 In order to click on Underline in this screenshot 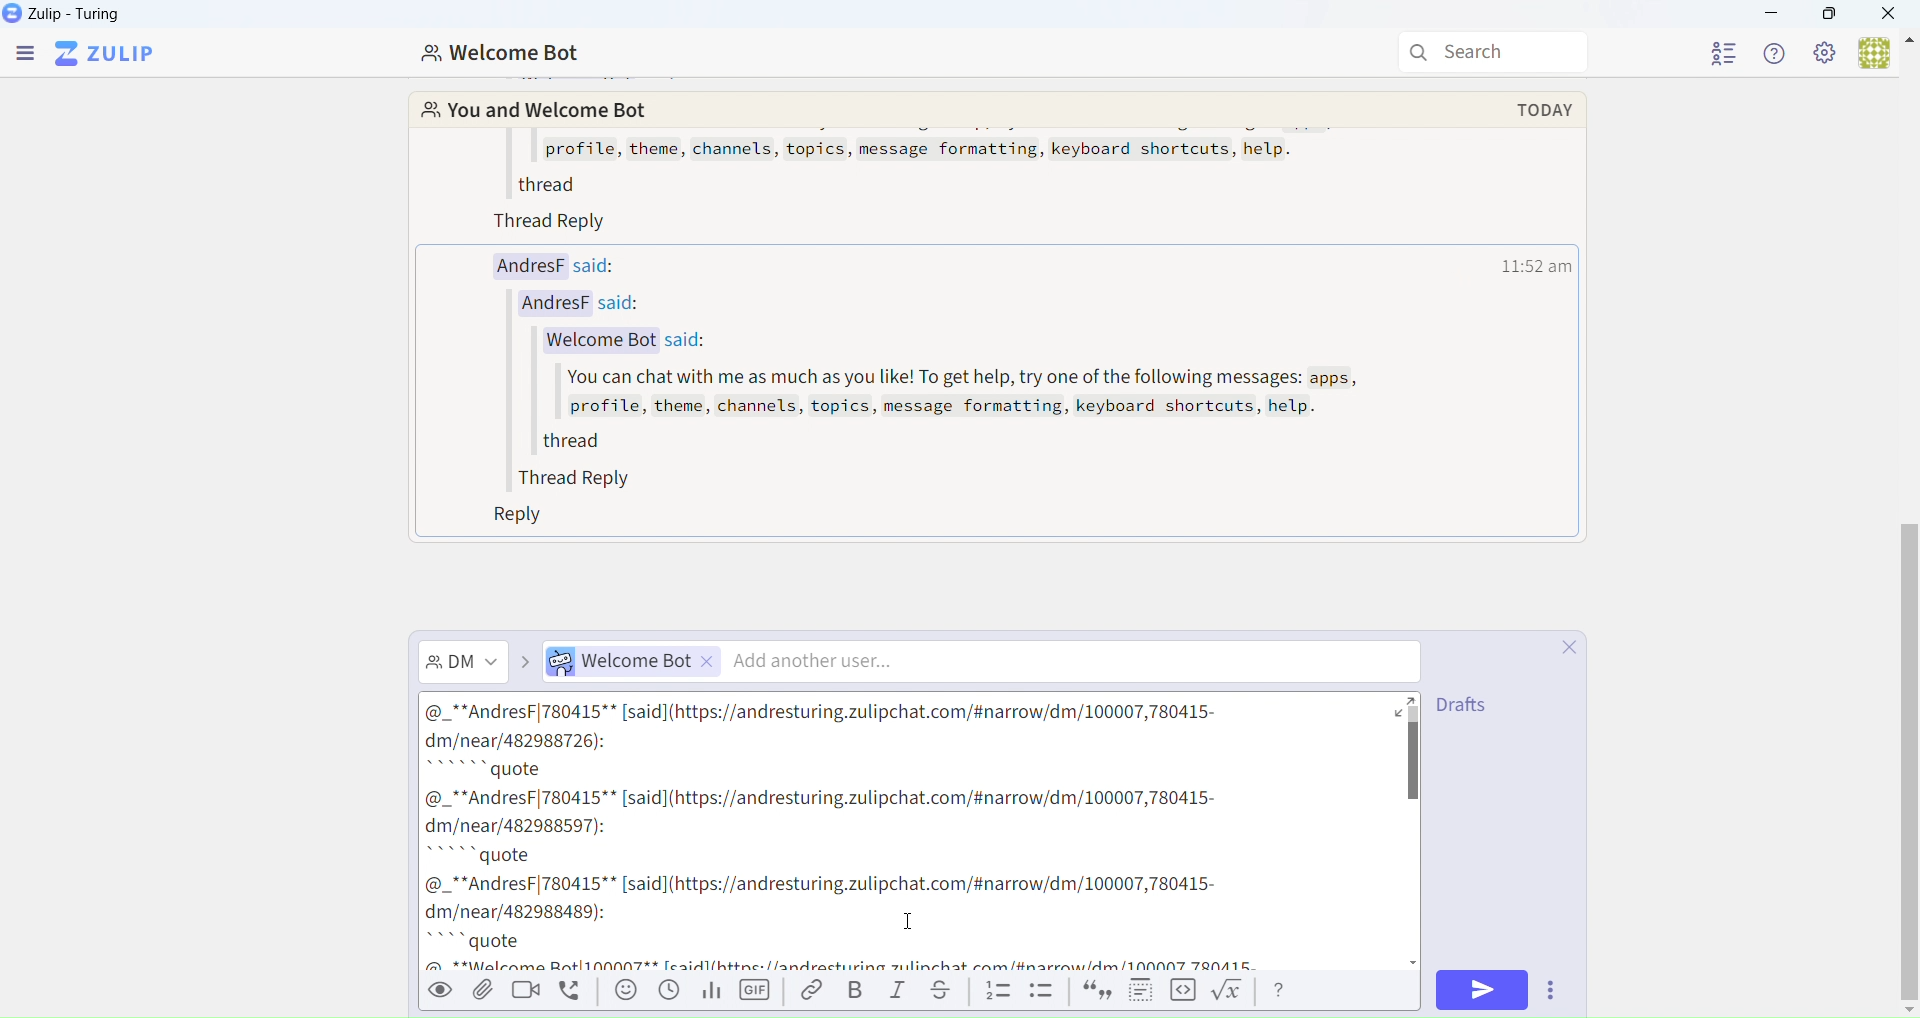, I will do `click(947, 991)`.